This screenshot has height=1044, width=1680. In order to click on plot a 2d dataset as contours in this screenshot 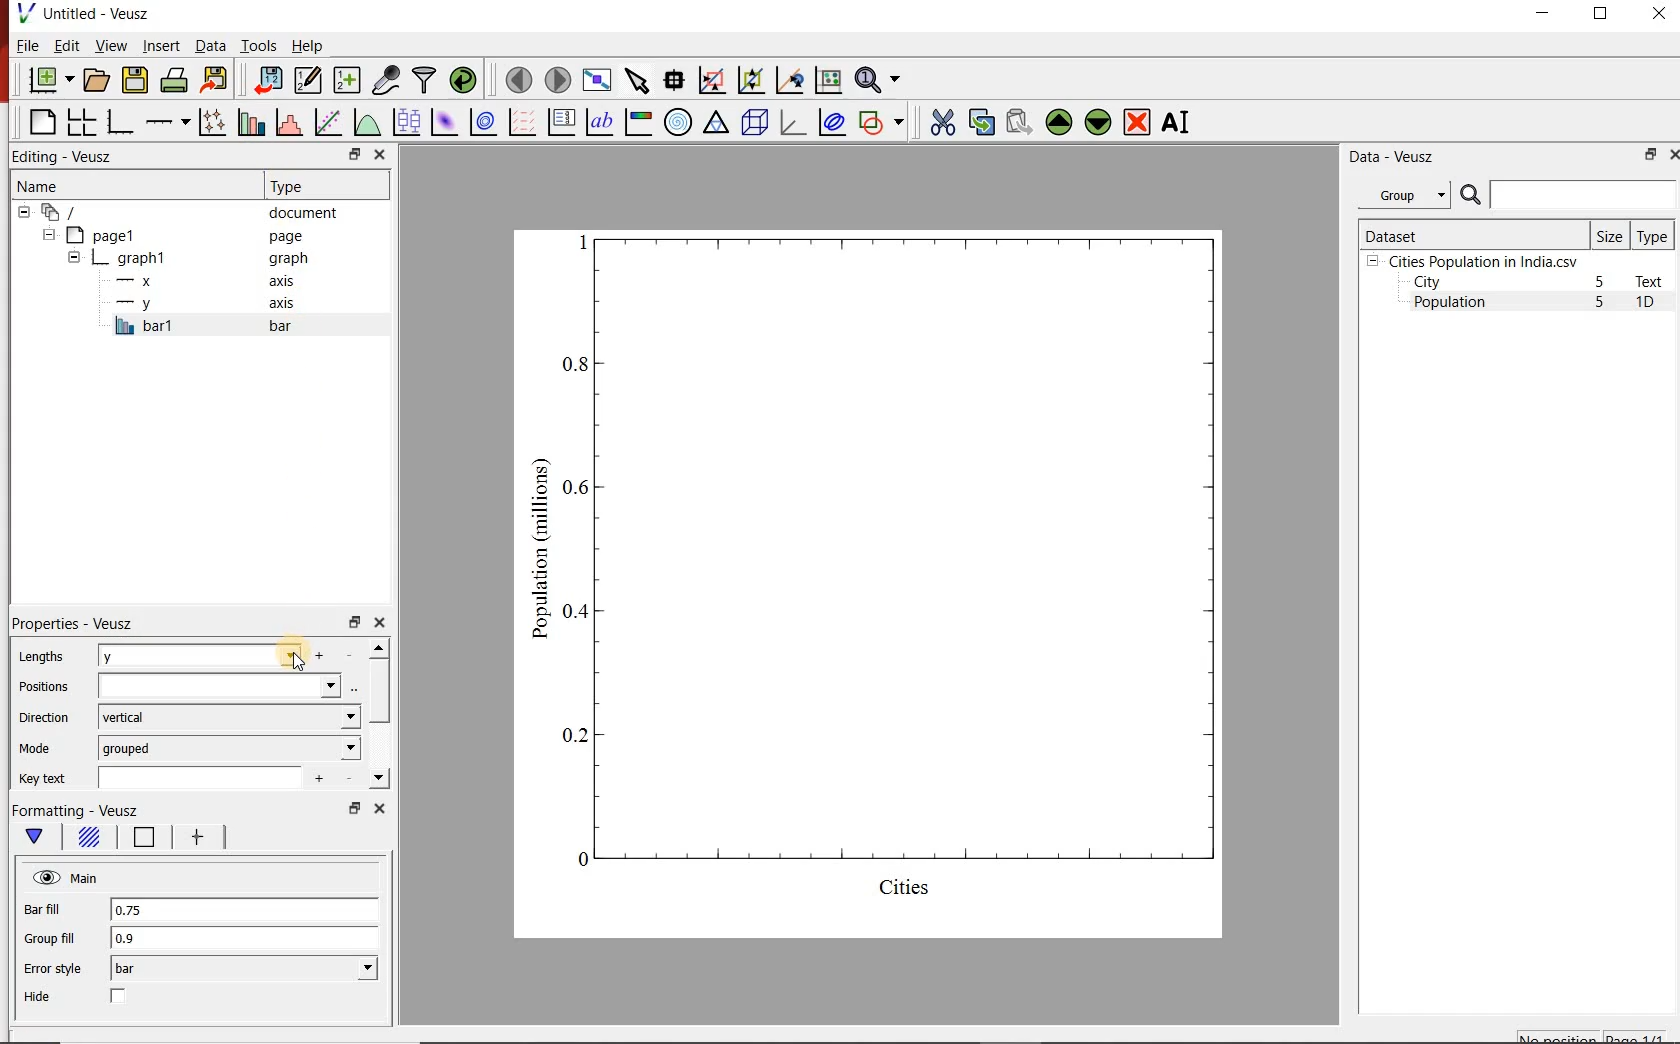, I will do `click(481, 121)`.